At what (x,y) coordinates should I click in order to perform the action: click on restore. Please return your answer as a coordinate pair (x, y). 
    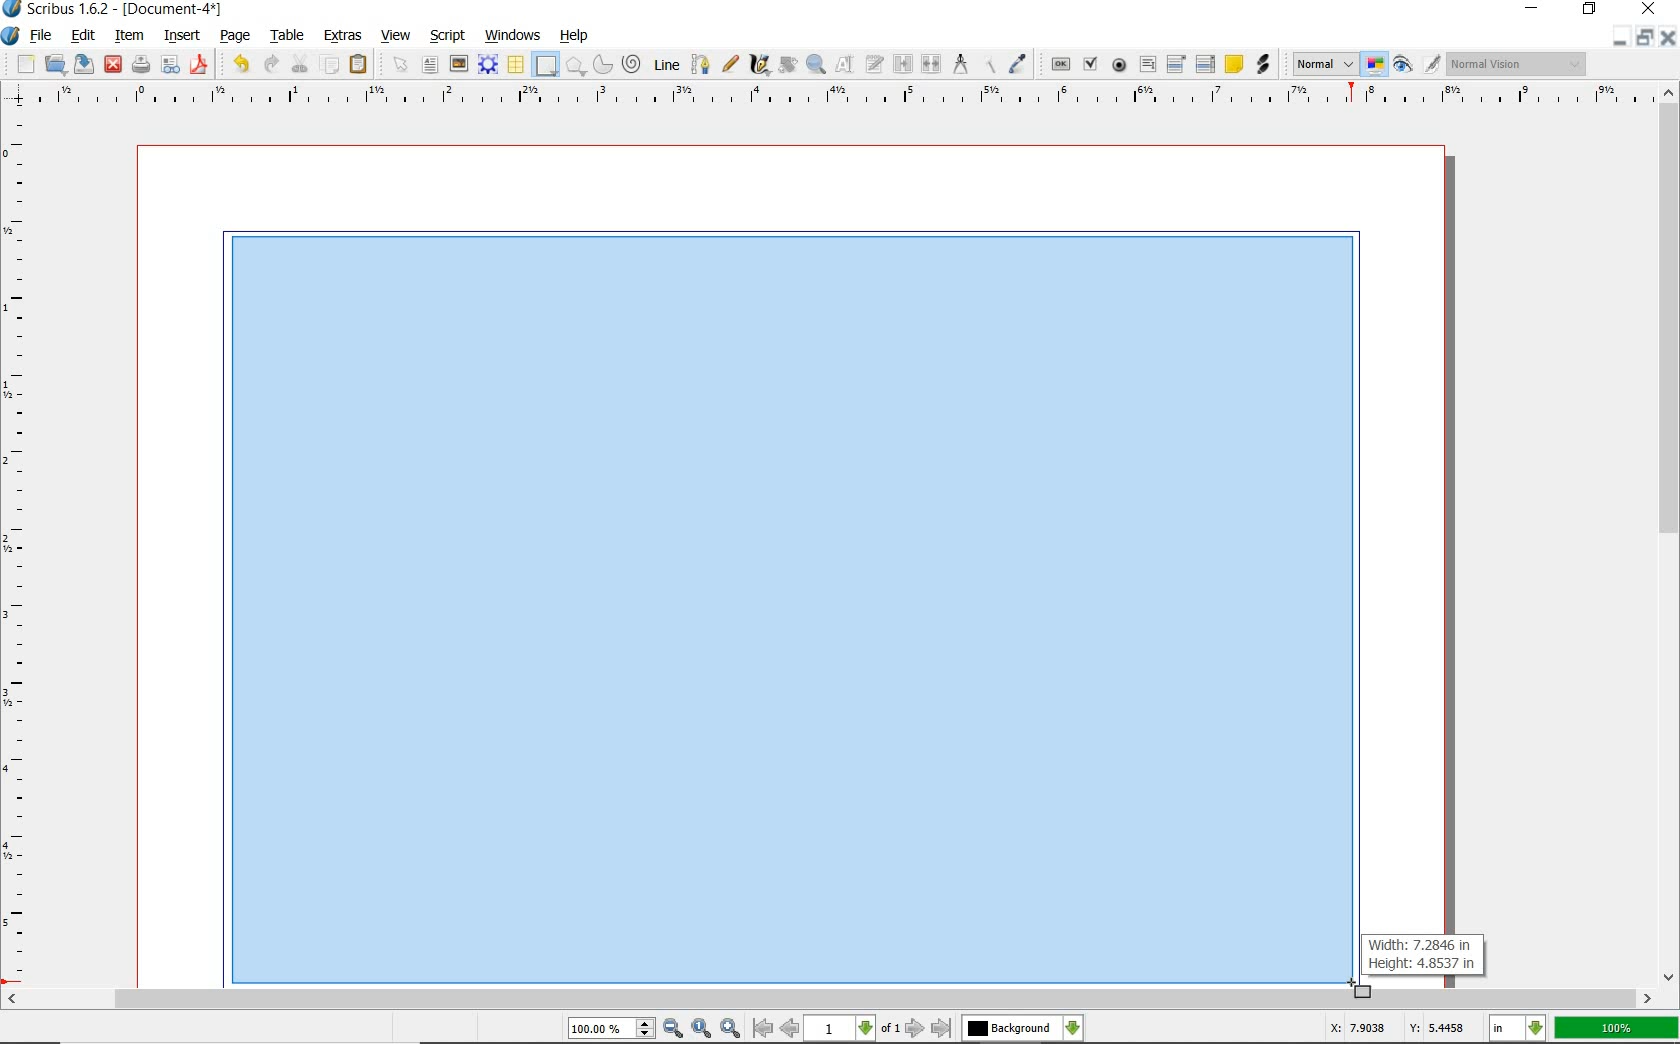
    Looking at the image, I should click on (1589, 11).